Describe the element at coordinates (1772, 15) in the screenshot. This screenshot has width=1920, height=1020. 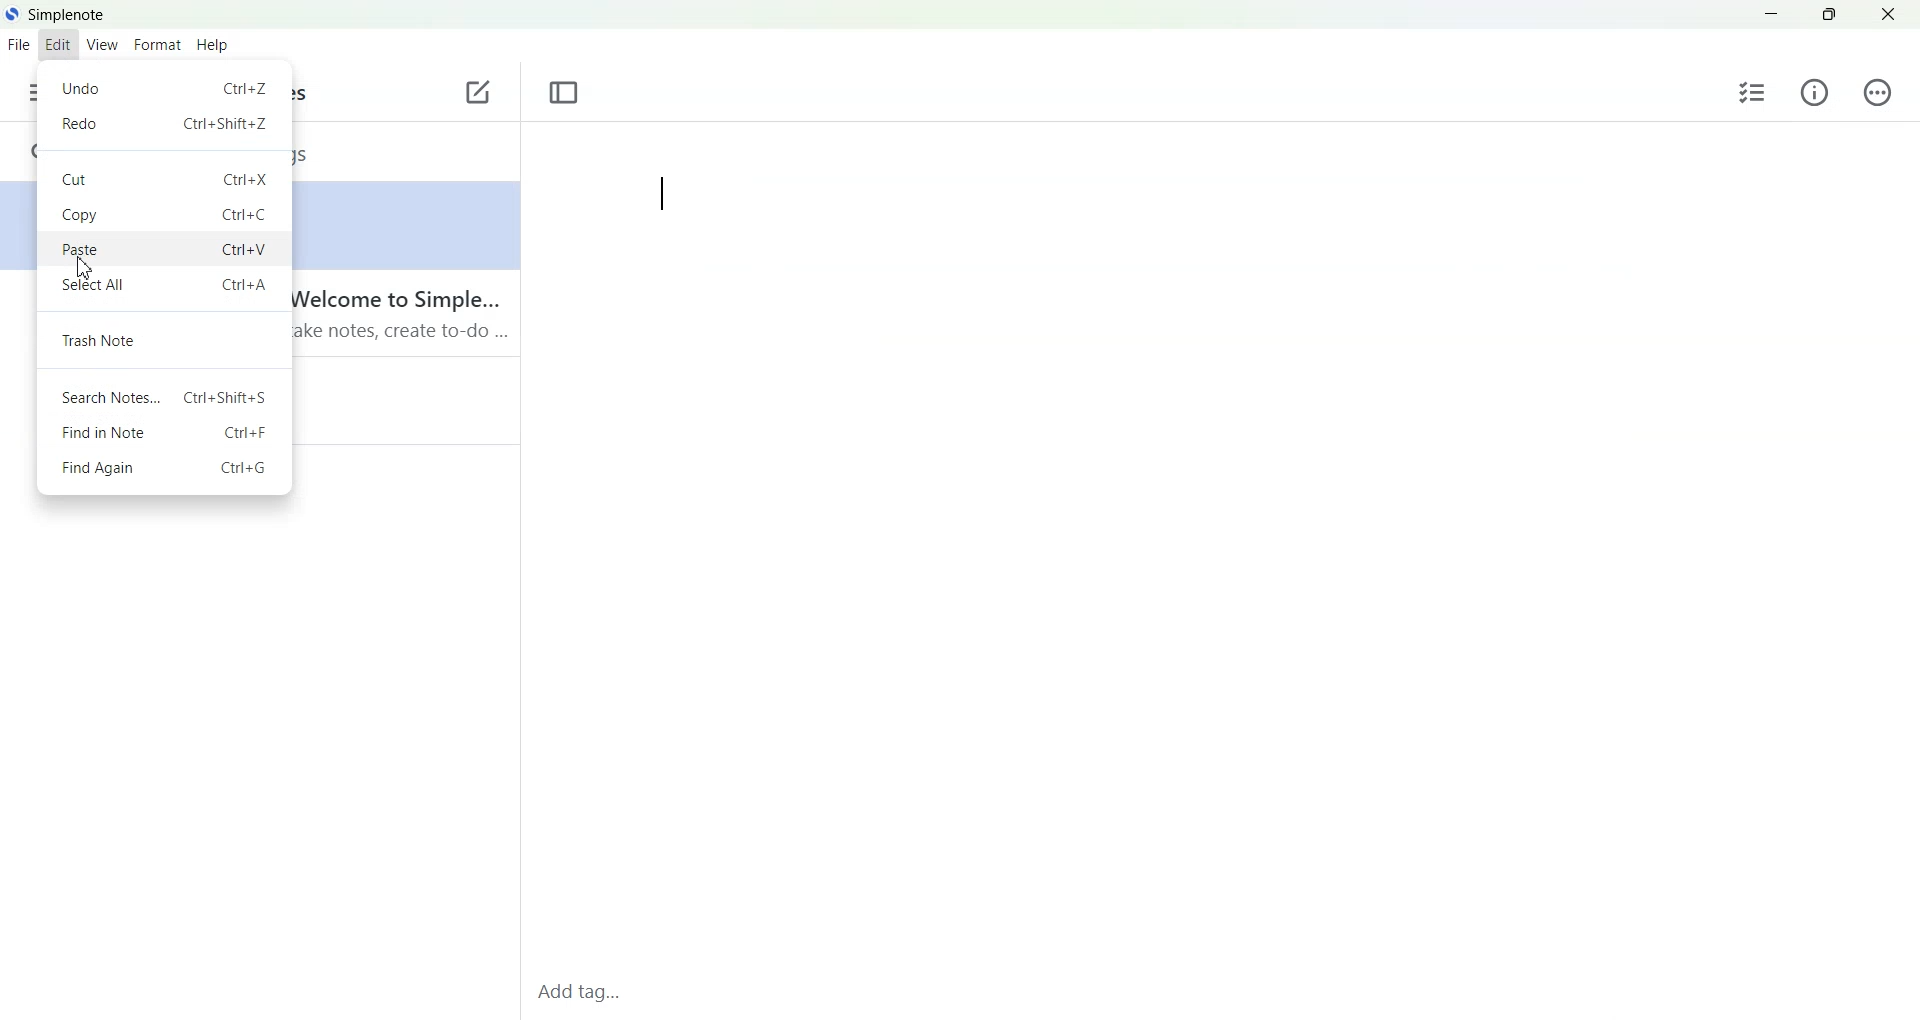
I see `Minimize` at that location.